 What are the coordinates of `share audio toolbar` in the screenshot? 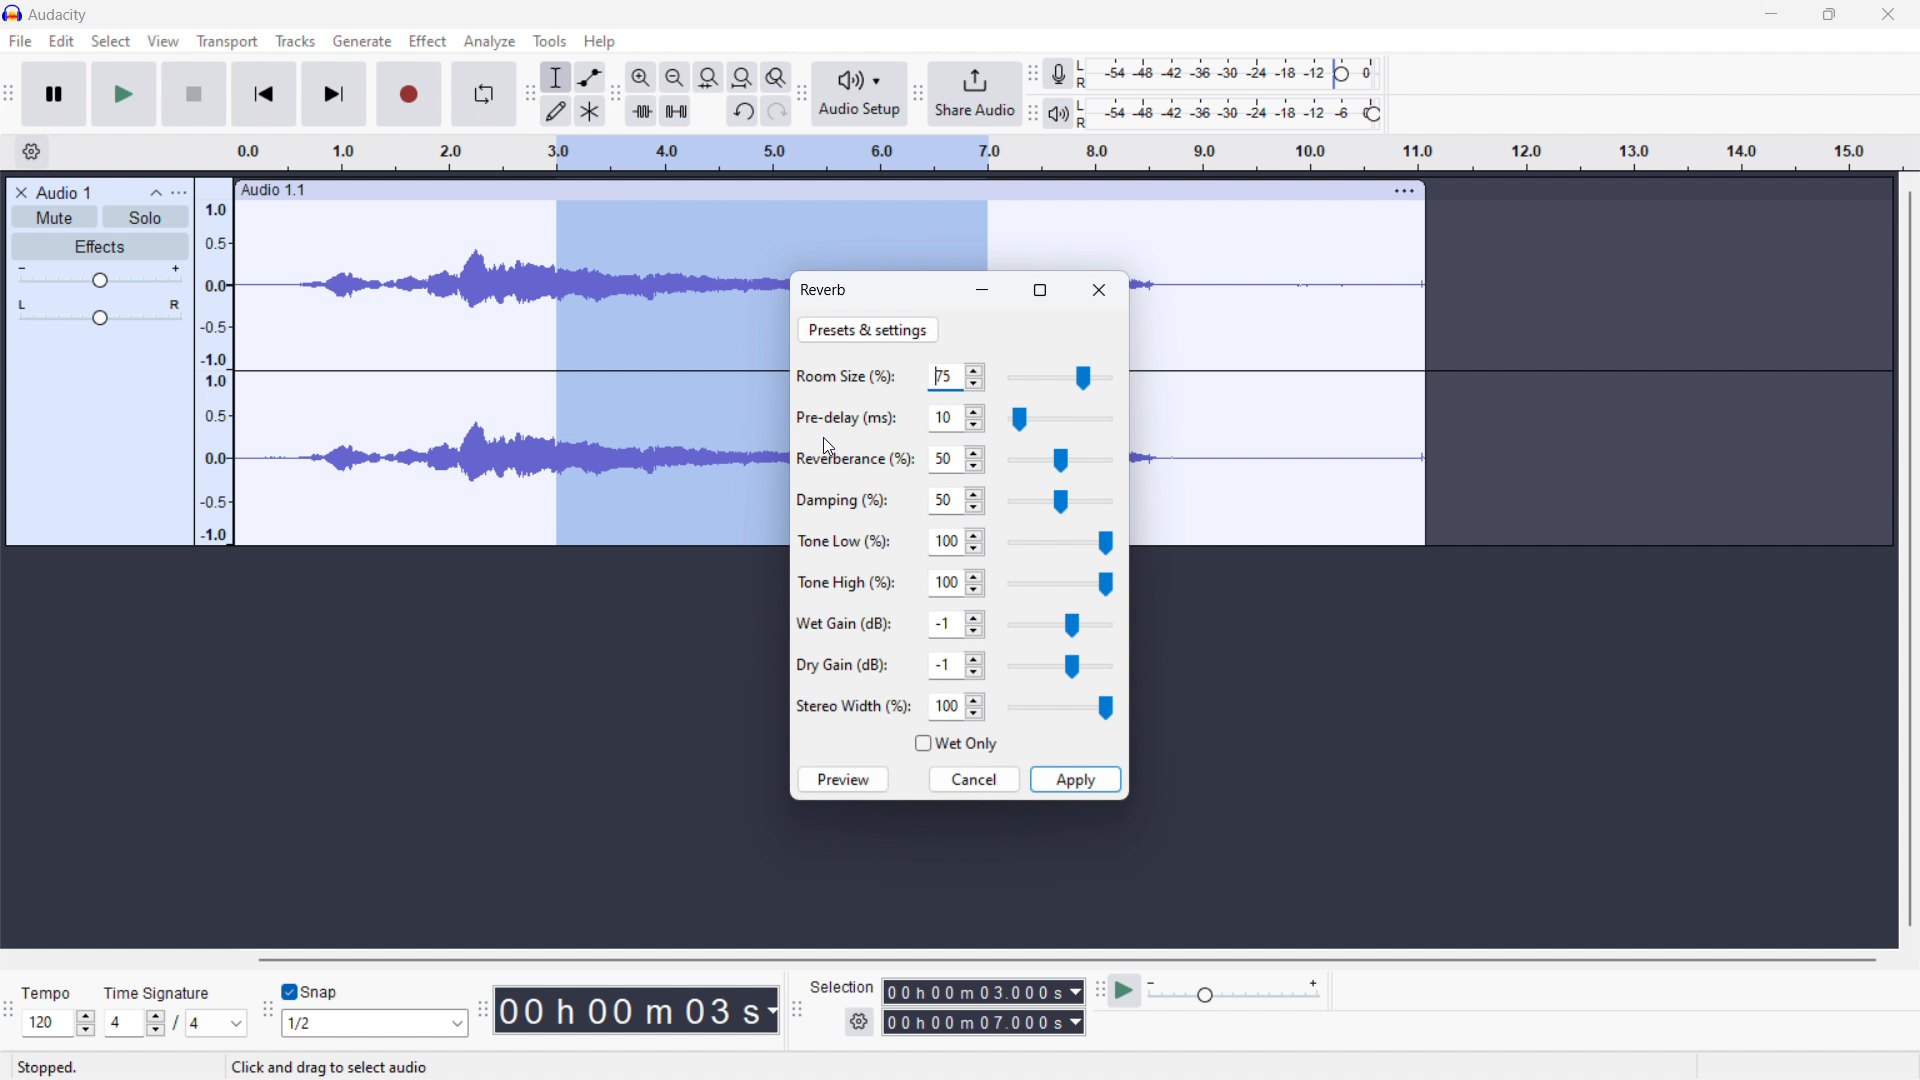 It's located at (918, 96).